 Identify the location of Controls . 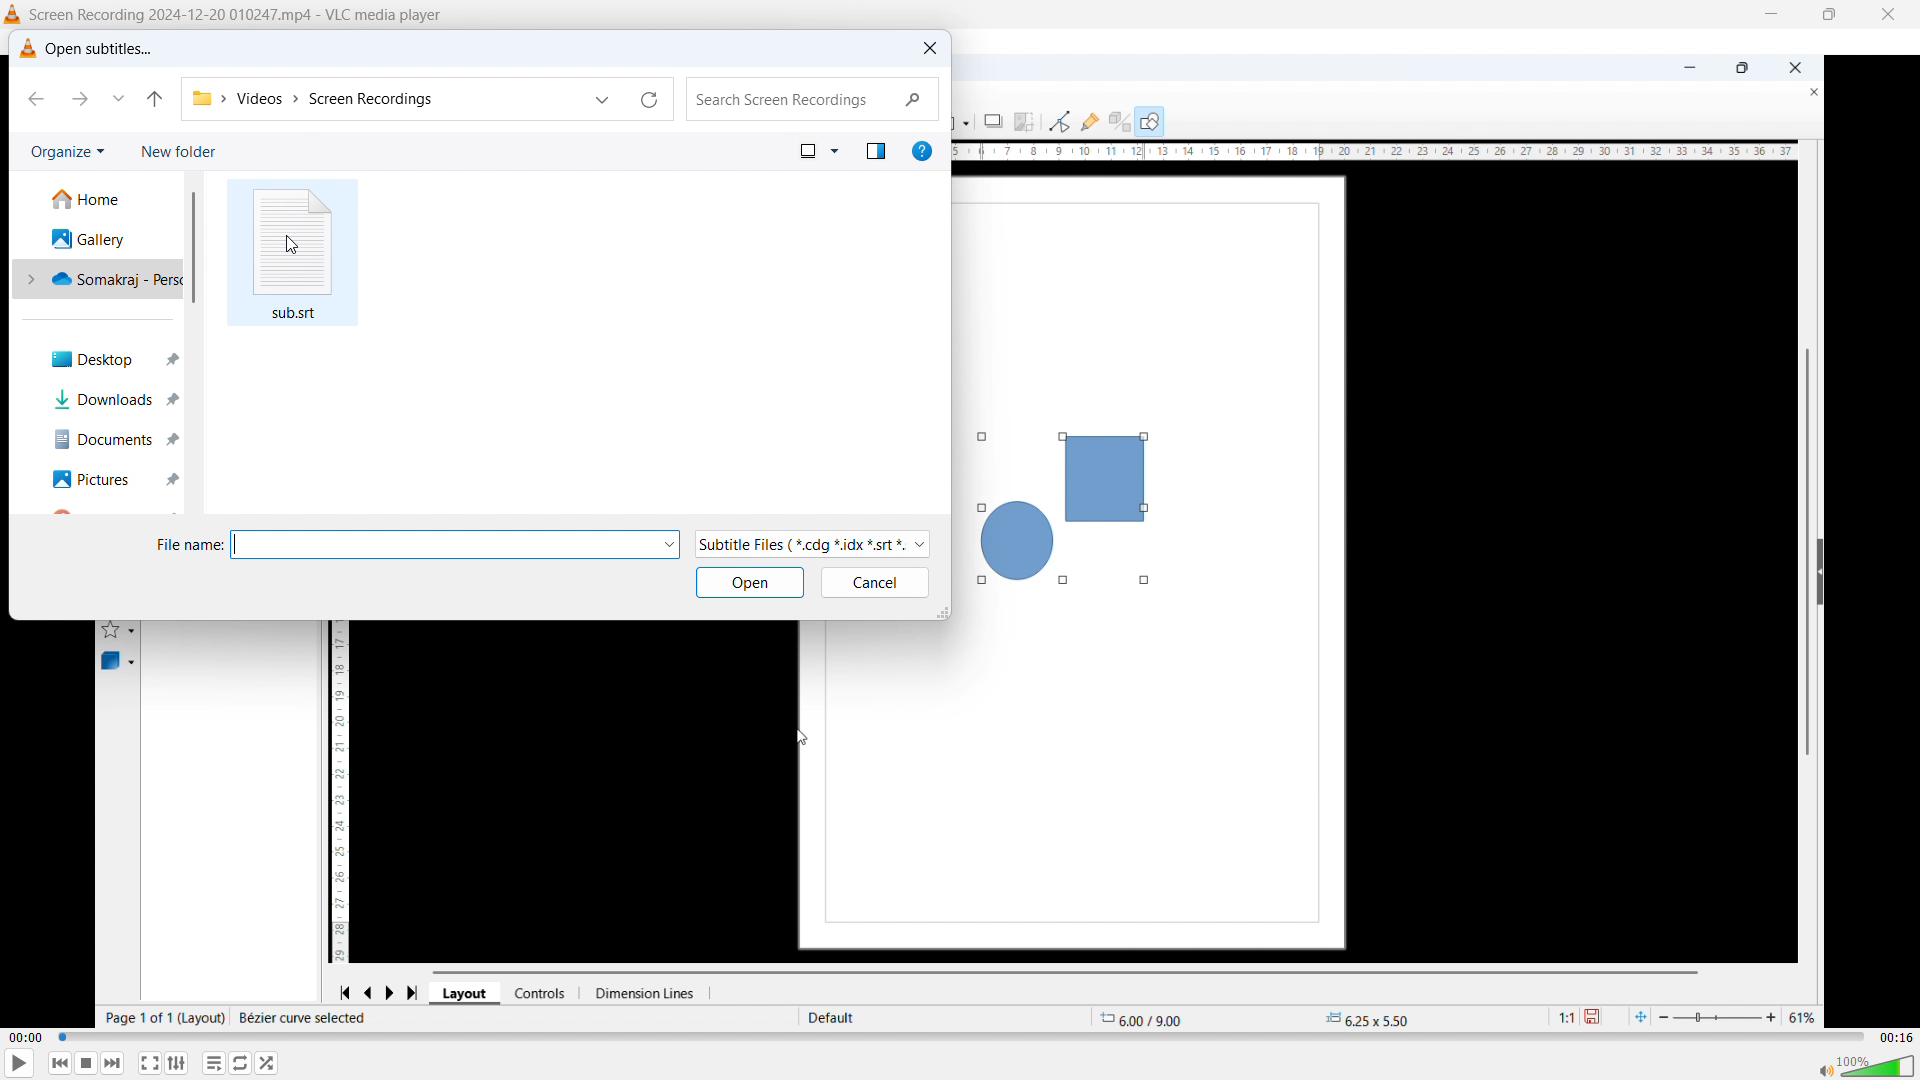
(547, 993).